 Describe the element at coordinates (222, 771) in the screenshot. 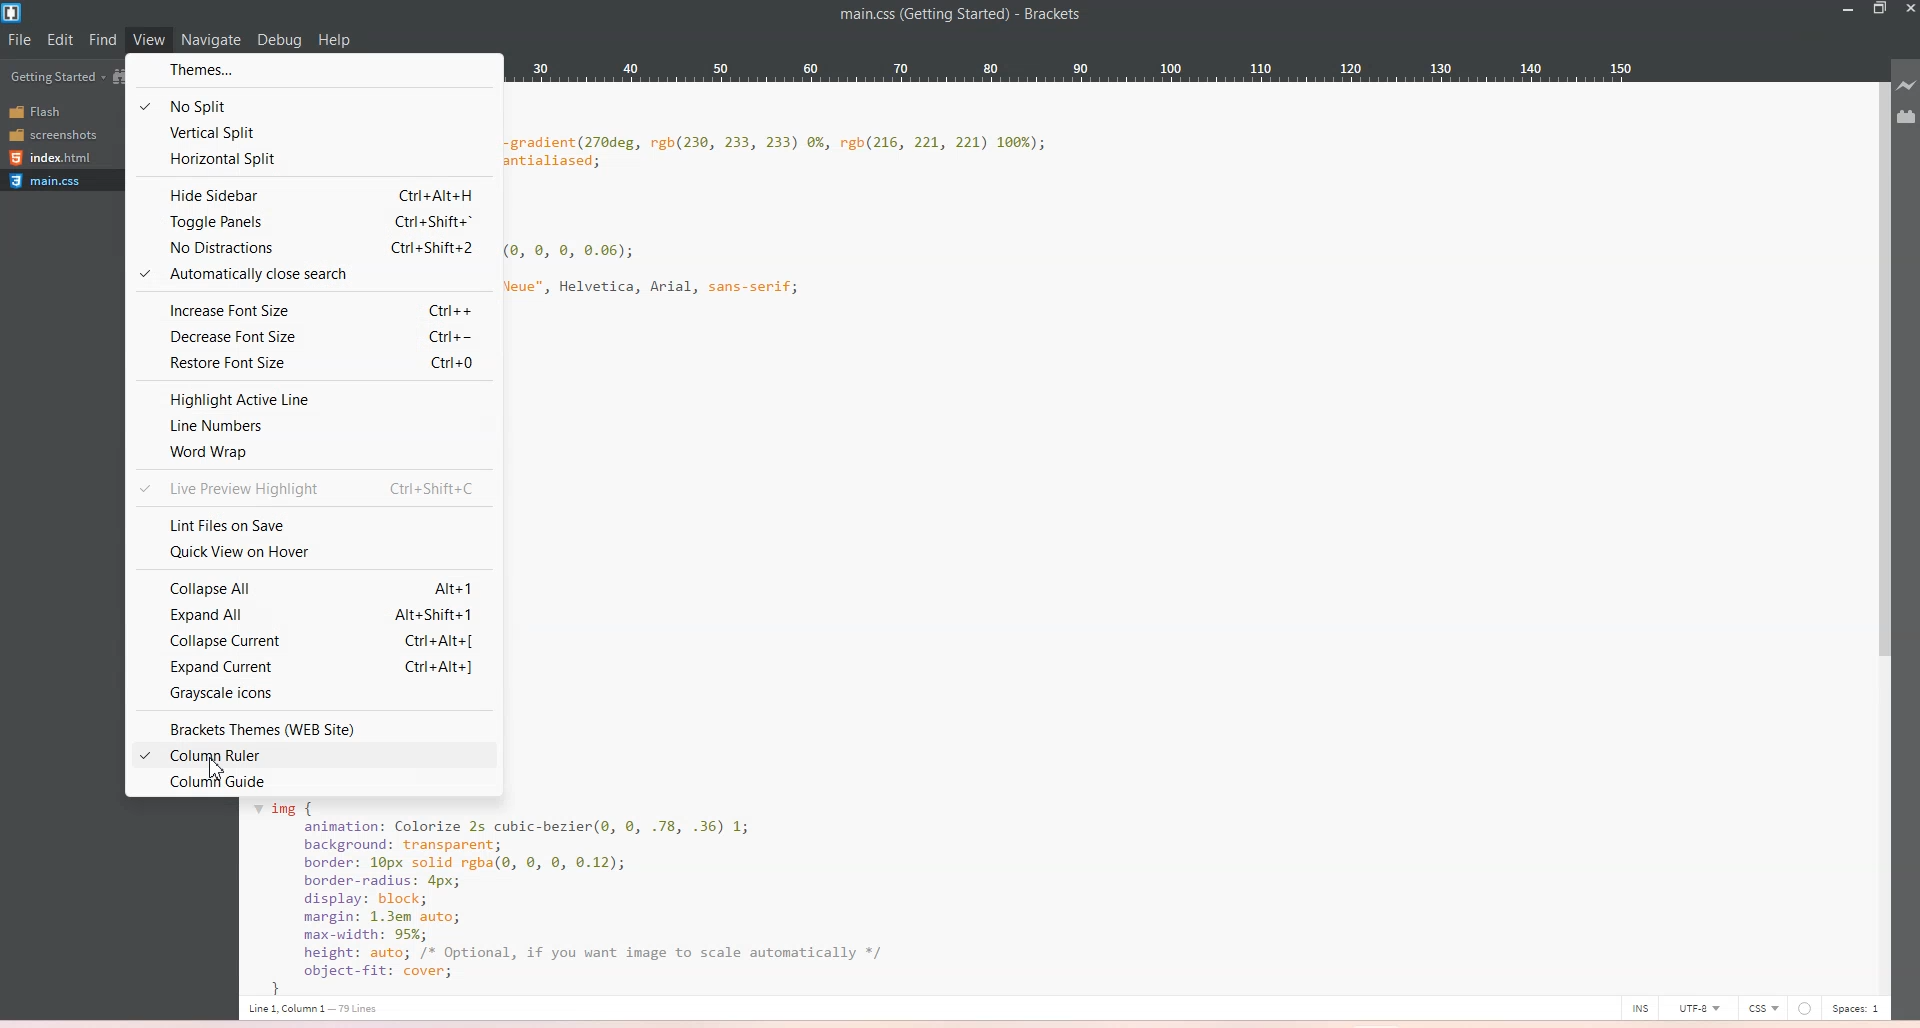

I see `Cursor` at that location.